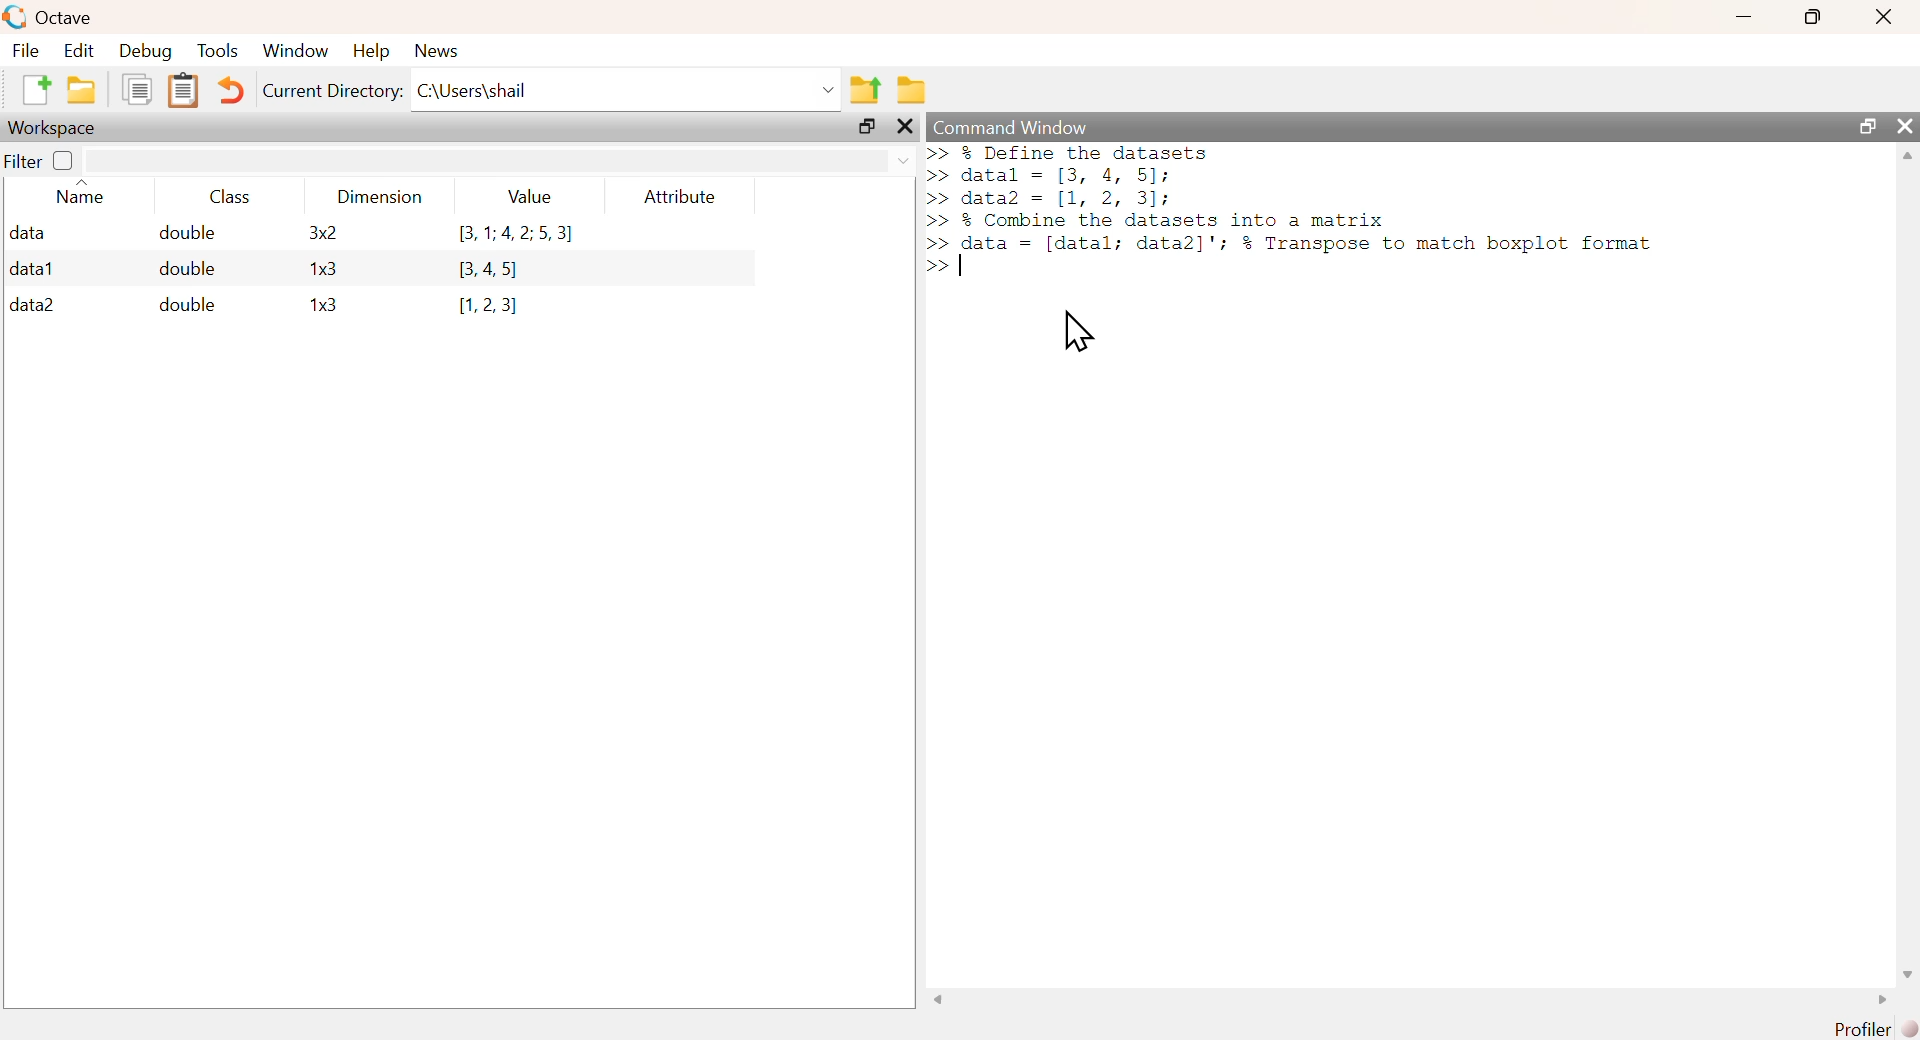 The image size is (1920, 1040). Describe the element at coordinates (1016, 126) in the screenshot. I see `Command Window` at that location.